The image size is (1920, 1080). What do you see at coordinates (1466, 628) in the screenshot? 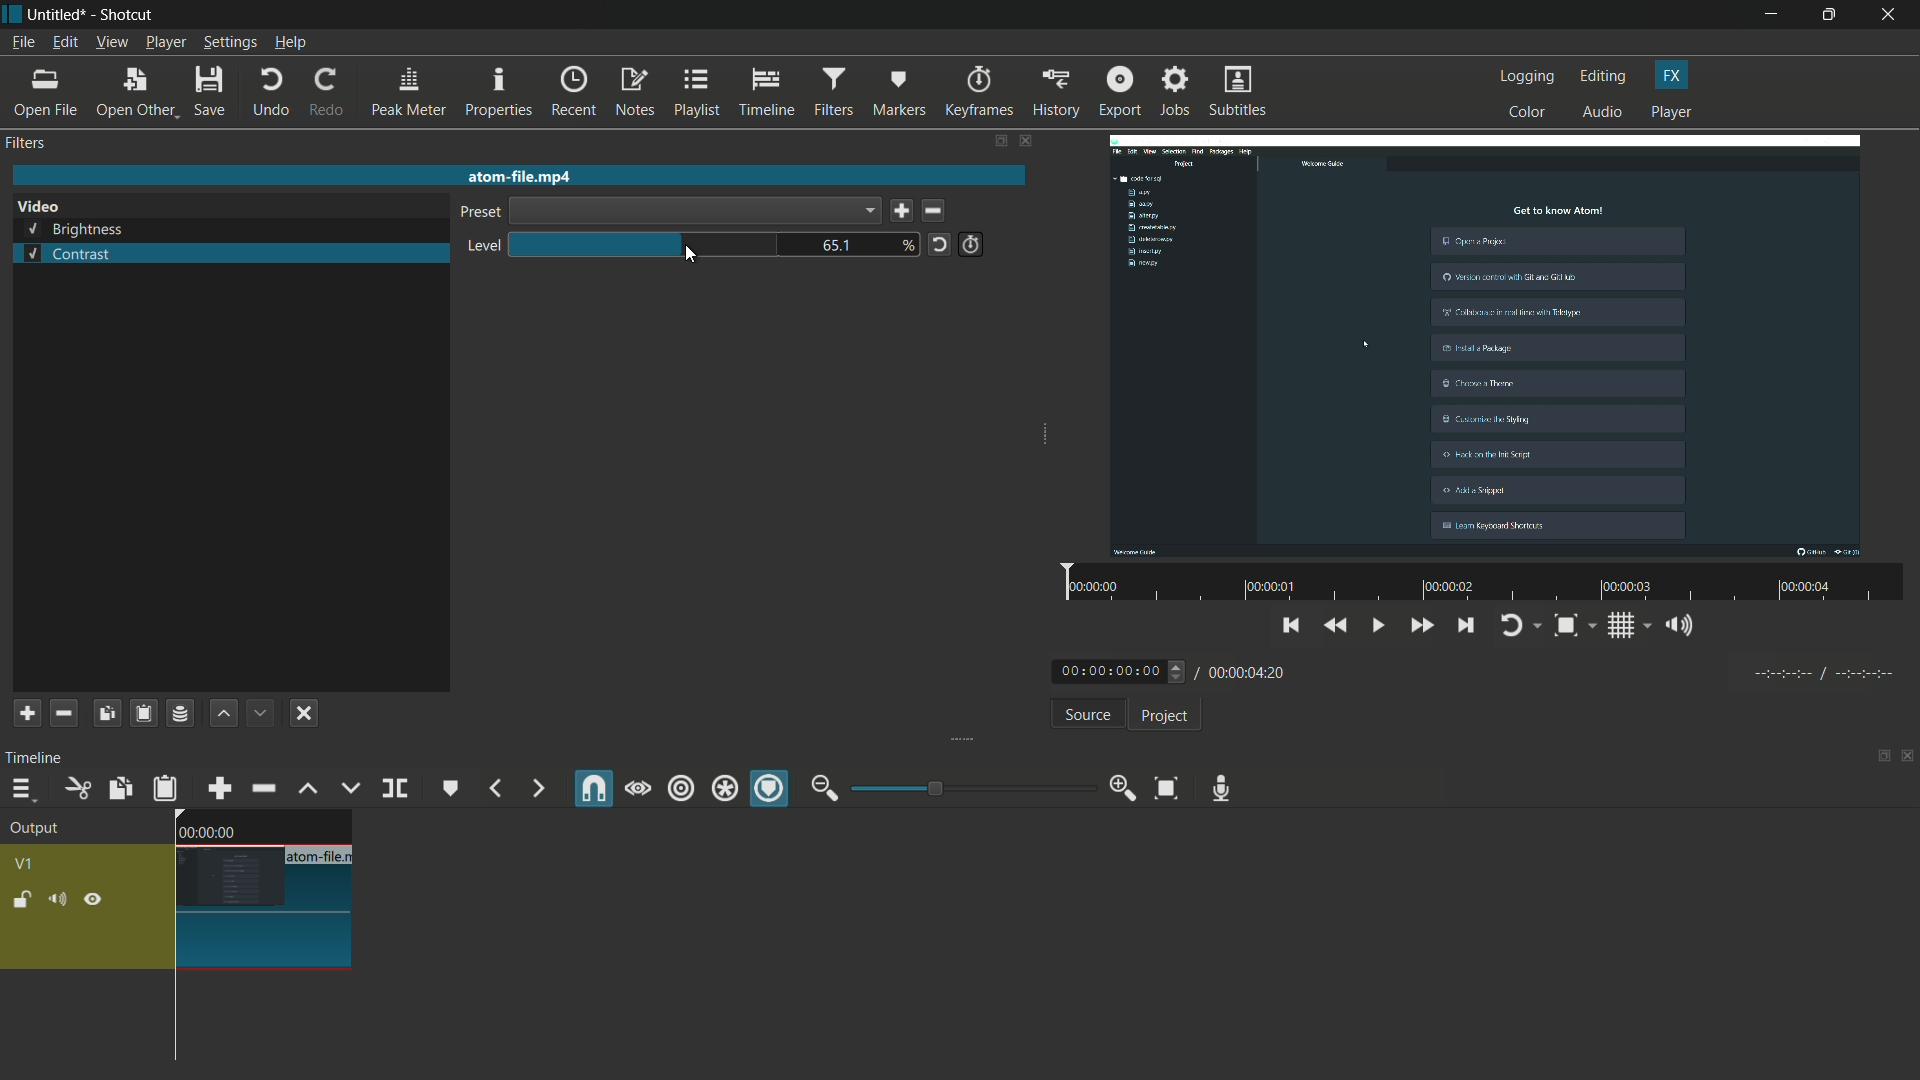
I see `skip to the next point` at bounding box center [1466, 628].